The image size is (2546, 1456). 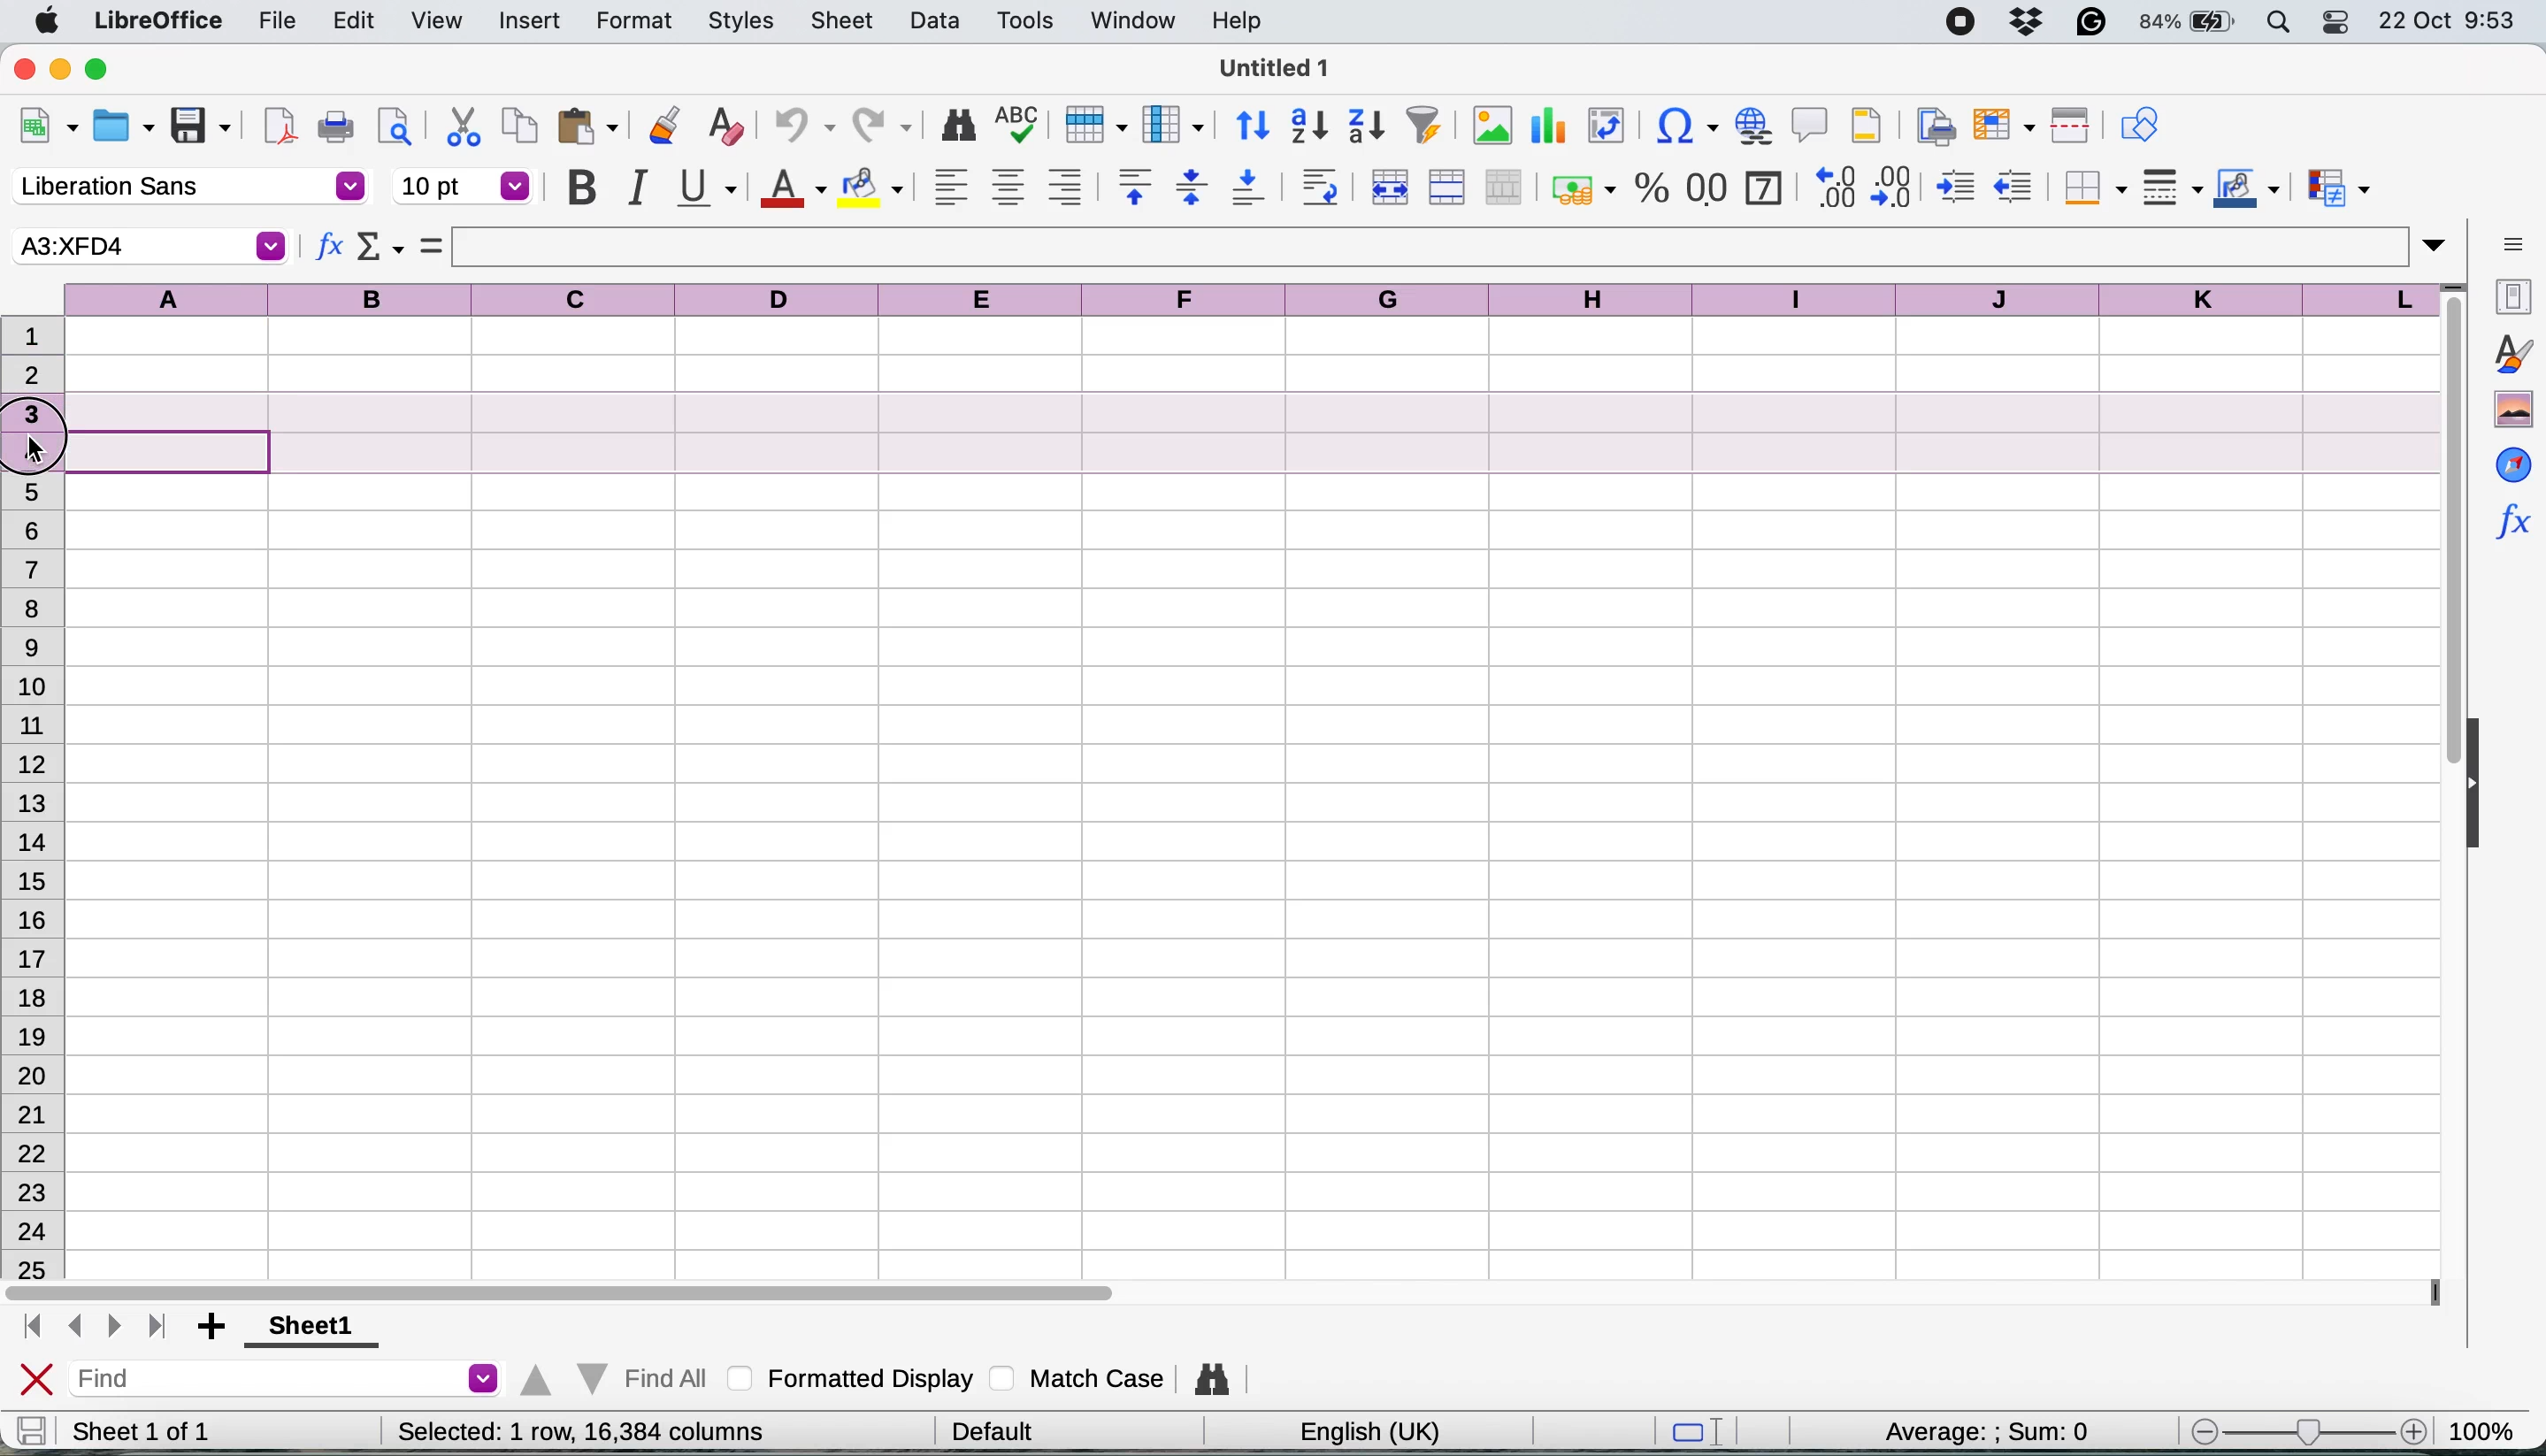 I want to click on border color, so click(x=2247, y=191).